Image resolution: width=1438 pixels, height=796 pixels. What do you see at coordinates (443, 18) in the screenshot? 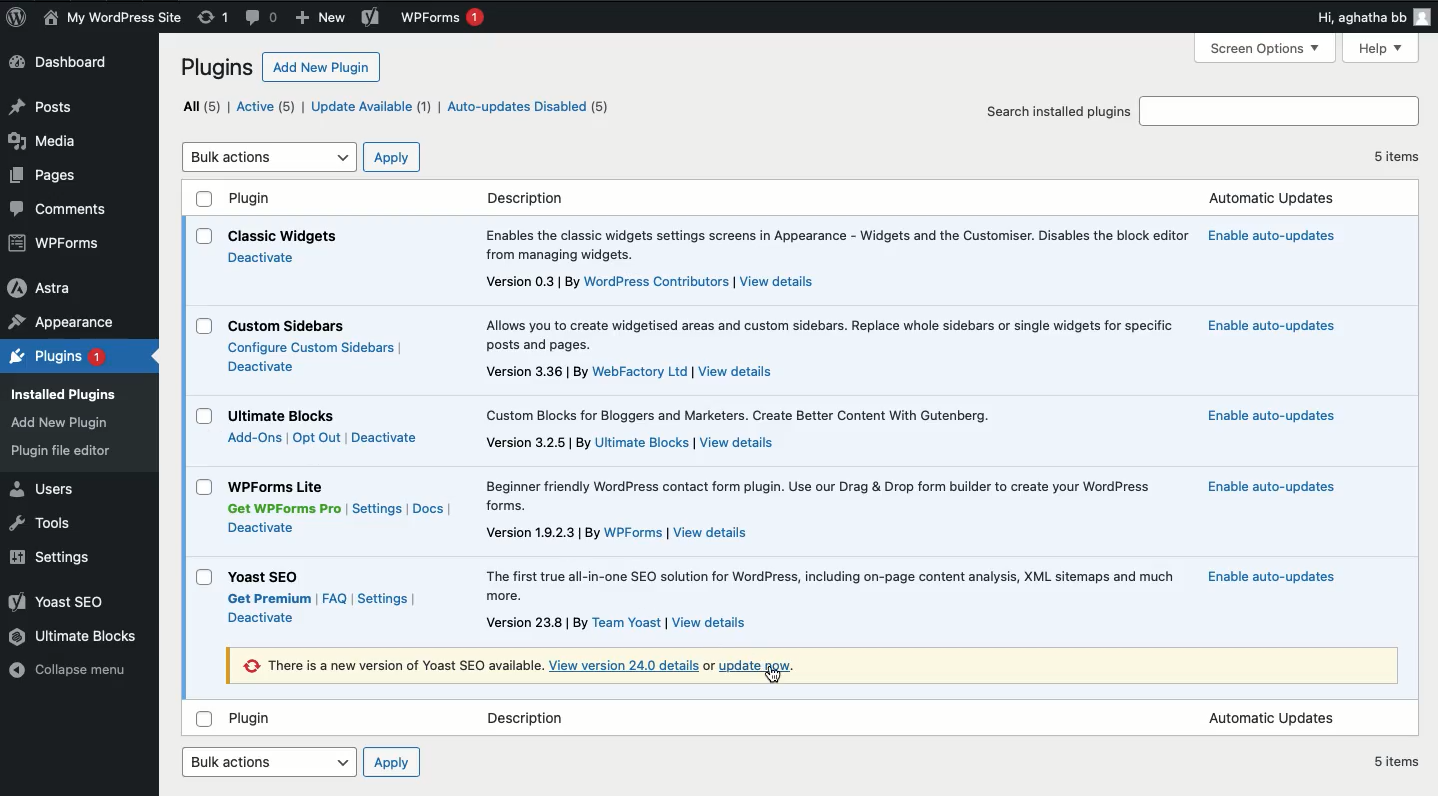
I see `WPForms` at bounding box center [443, 18].